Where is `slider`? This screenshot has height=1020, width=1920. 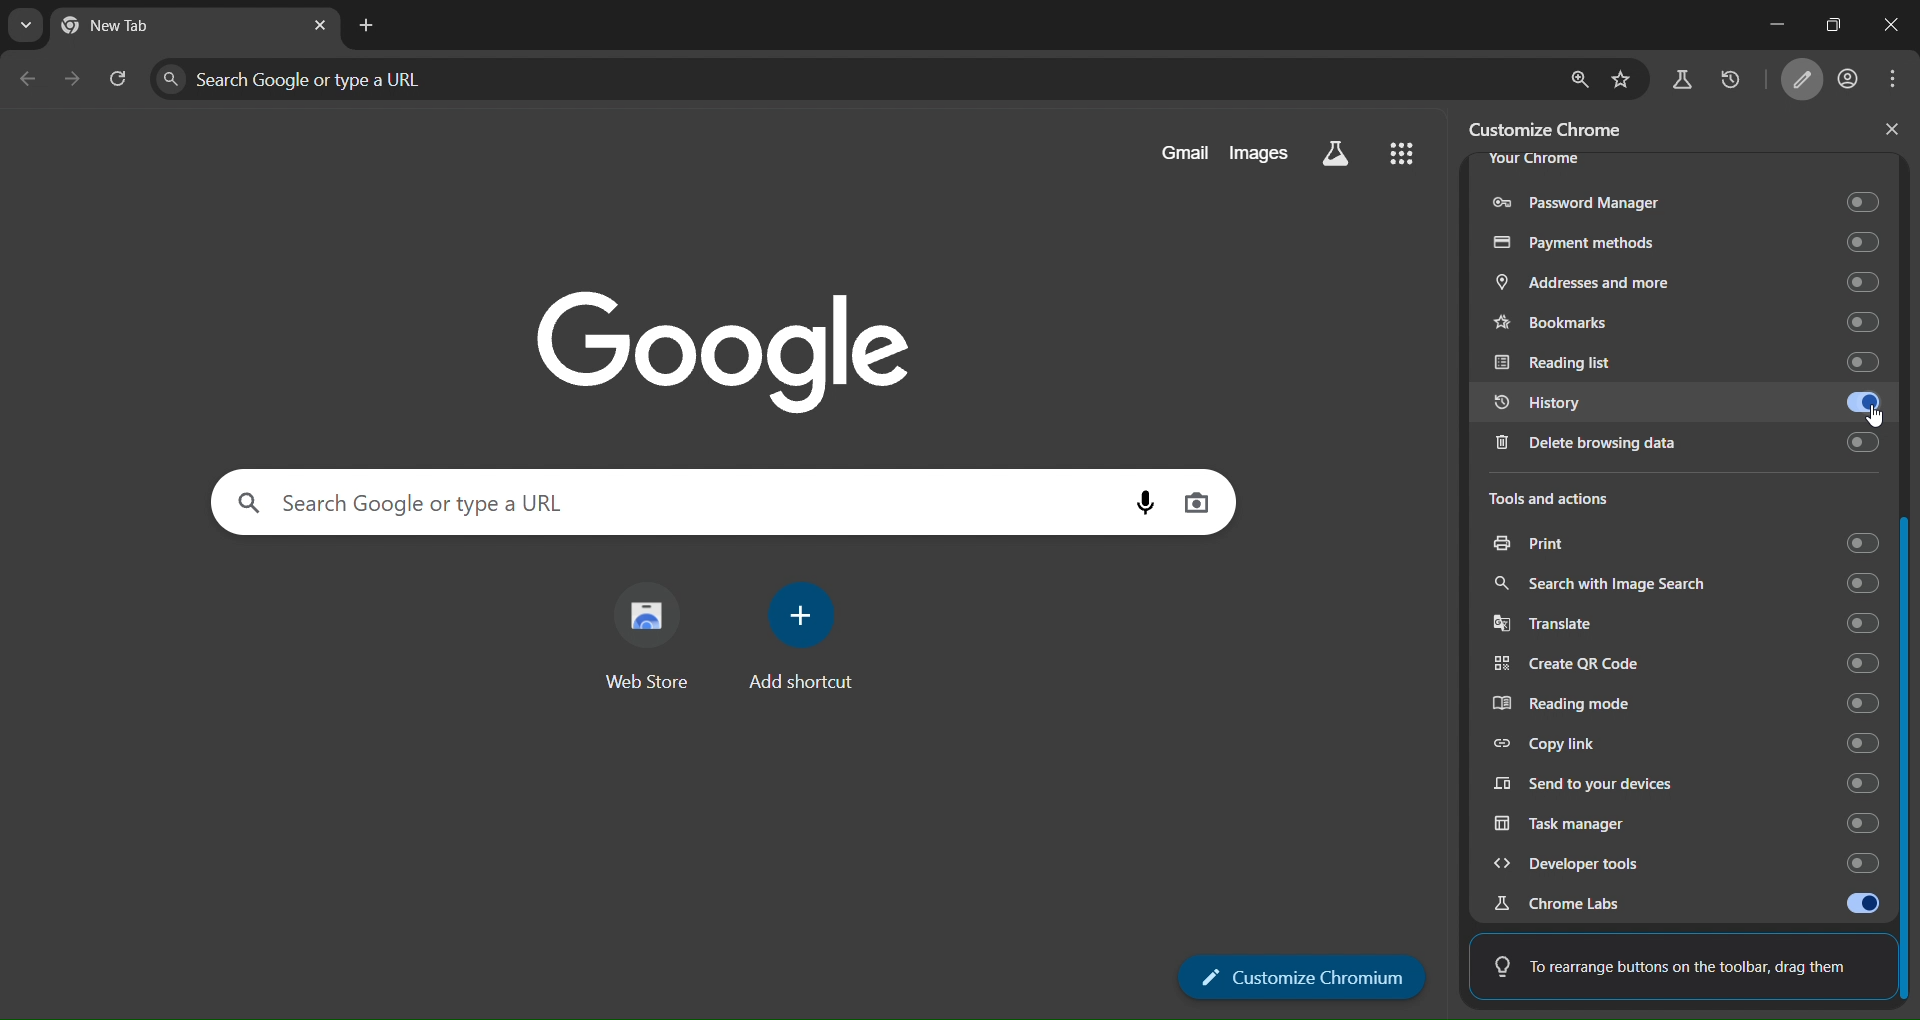
slider is located at coordinates (1908, 583).